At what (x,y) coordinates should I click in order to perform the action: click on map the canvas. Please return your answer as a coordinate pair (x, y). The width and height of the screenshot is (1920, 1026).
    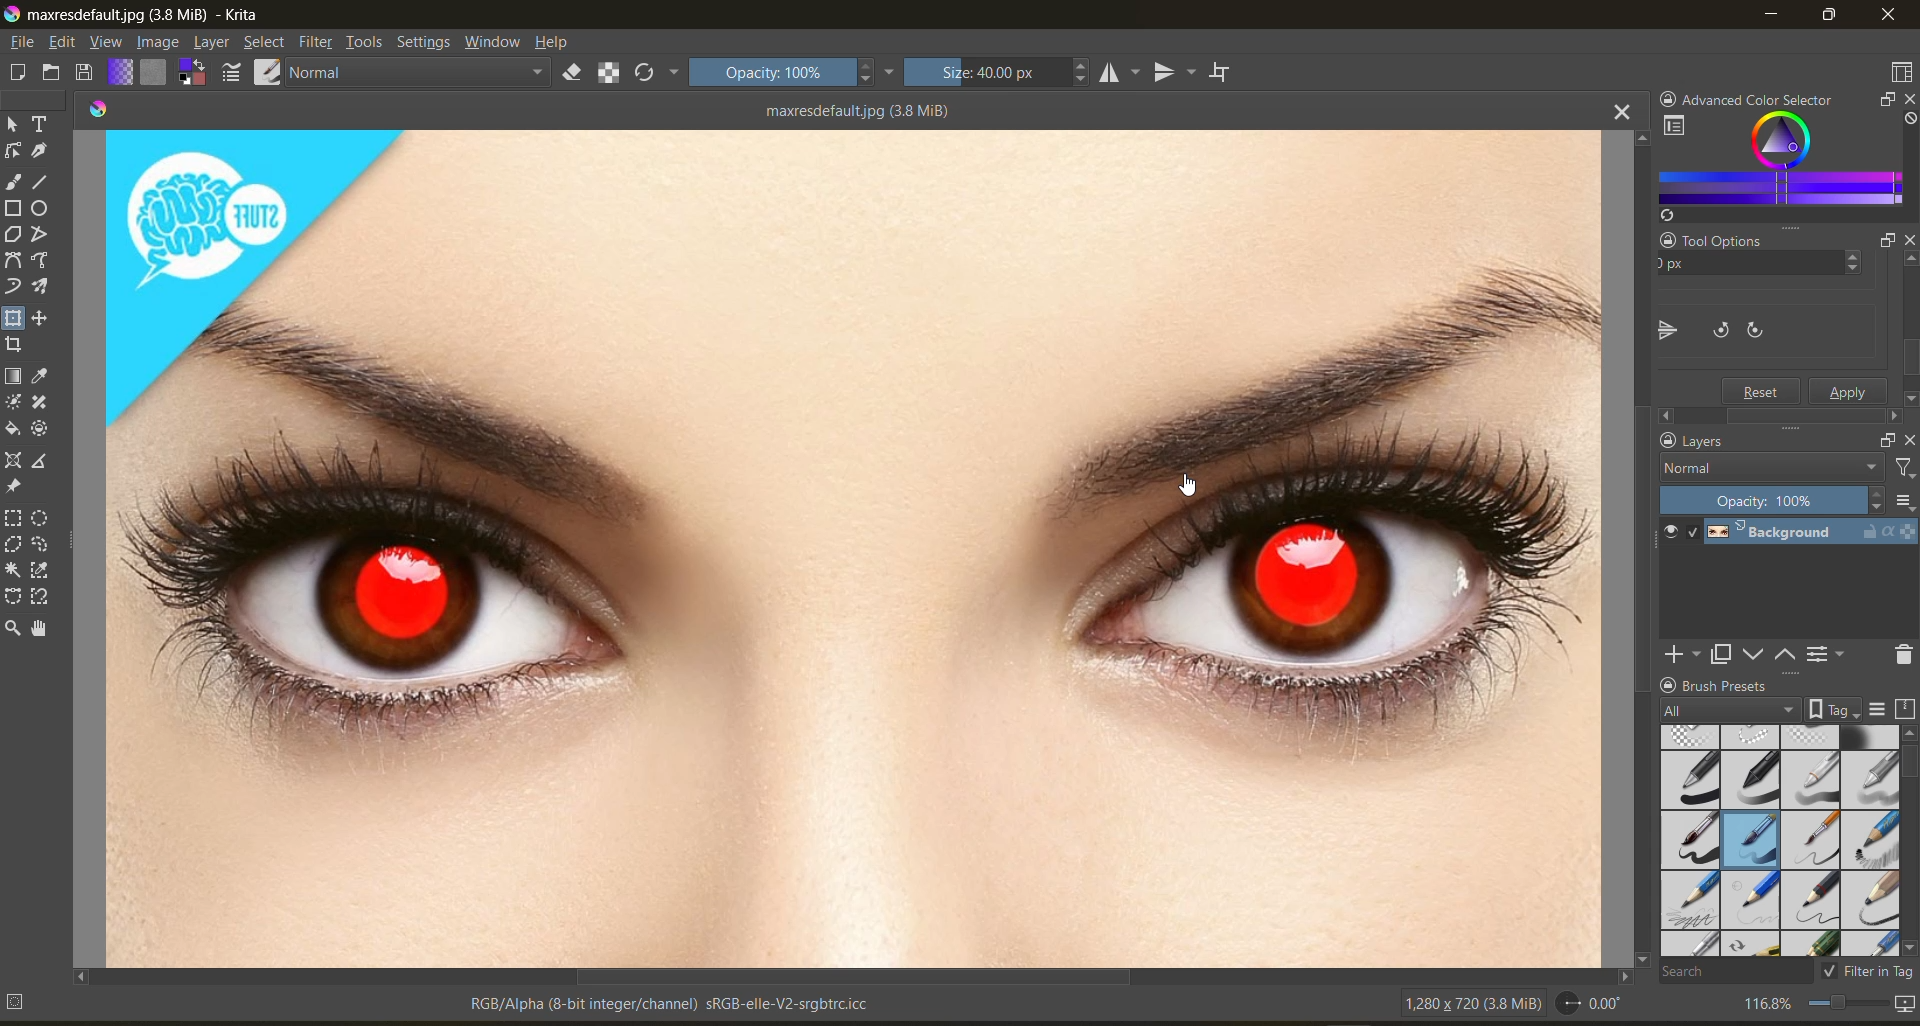
    Looking at the image, I should click on (1902, 1003).